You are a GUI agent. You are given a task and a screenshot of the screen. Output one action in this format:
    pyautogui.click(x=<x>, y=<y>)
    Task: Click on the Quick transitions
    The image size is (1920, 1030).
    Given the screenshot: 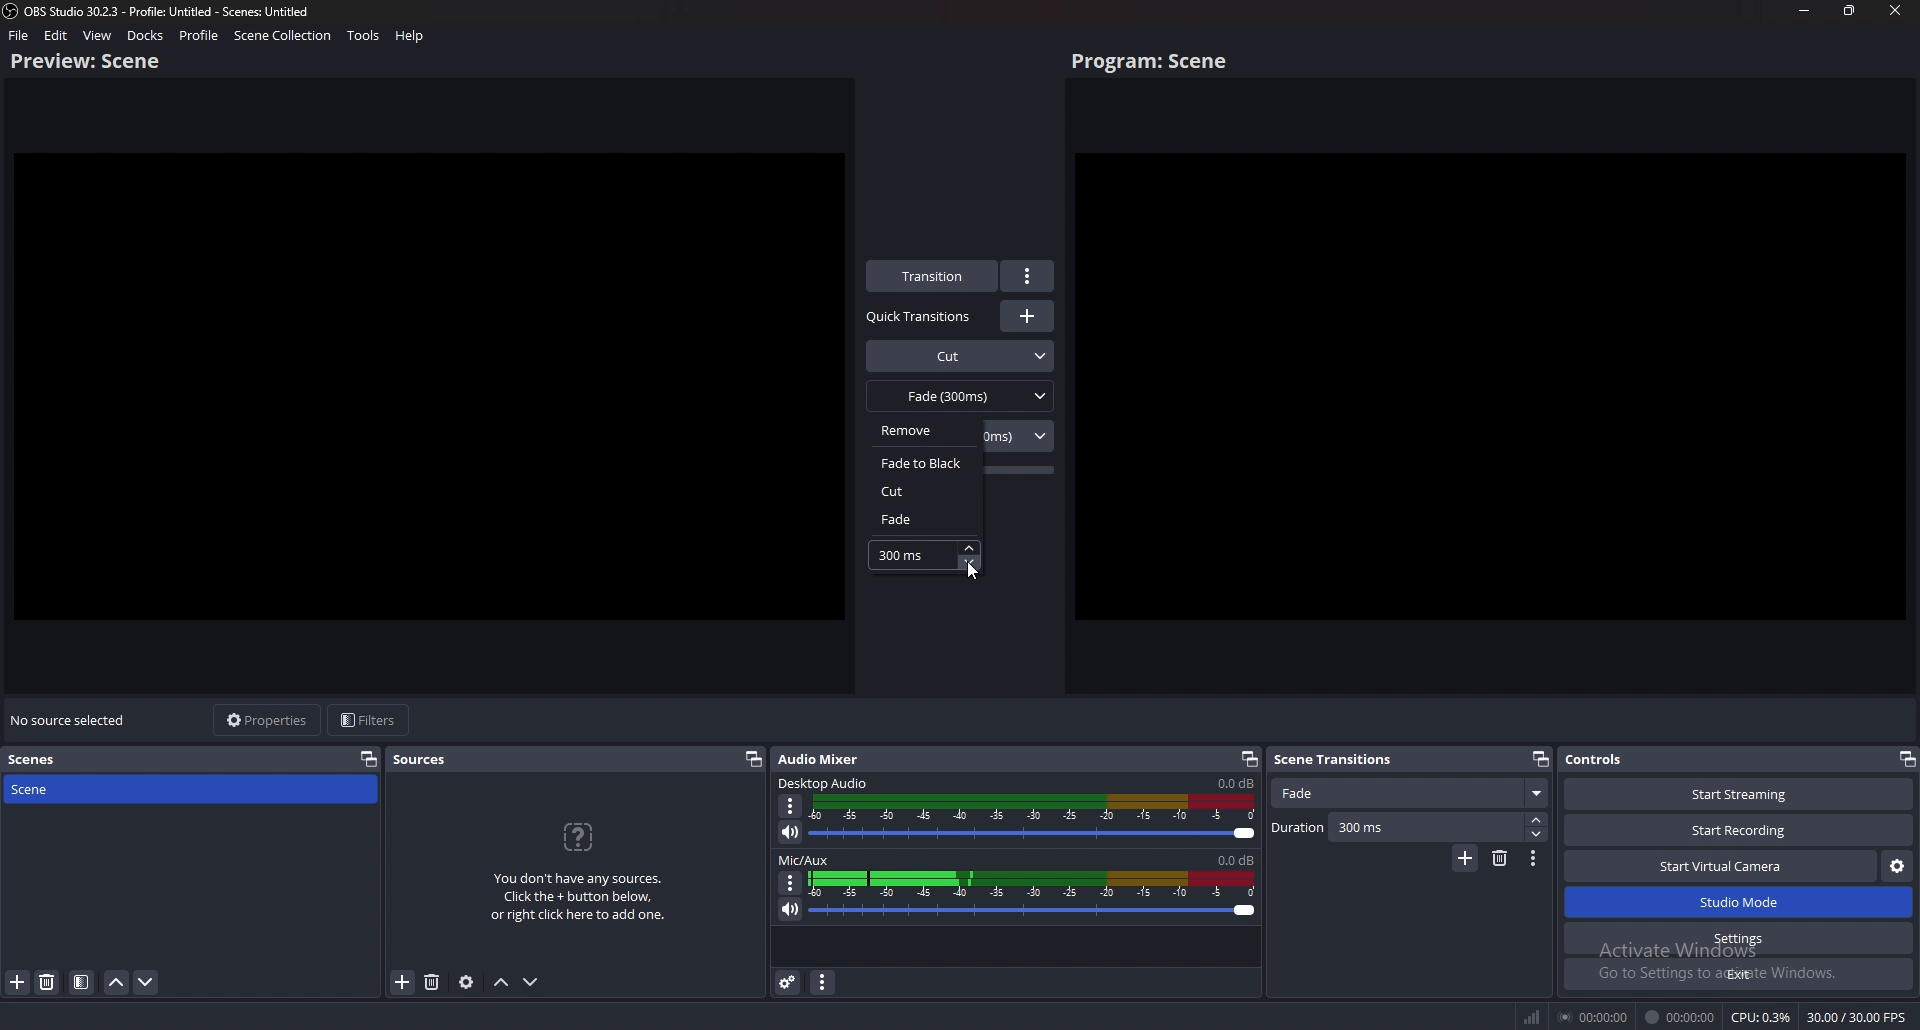 What is the action you would take?
    pyautogui.click(x=921, y=317)
    